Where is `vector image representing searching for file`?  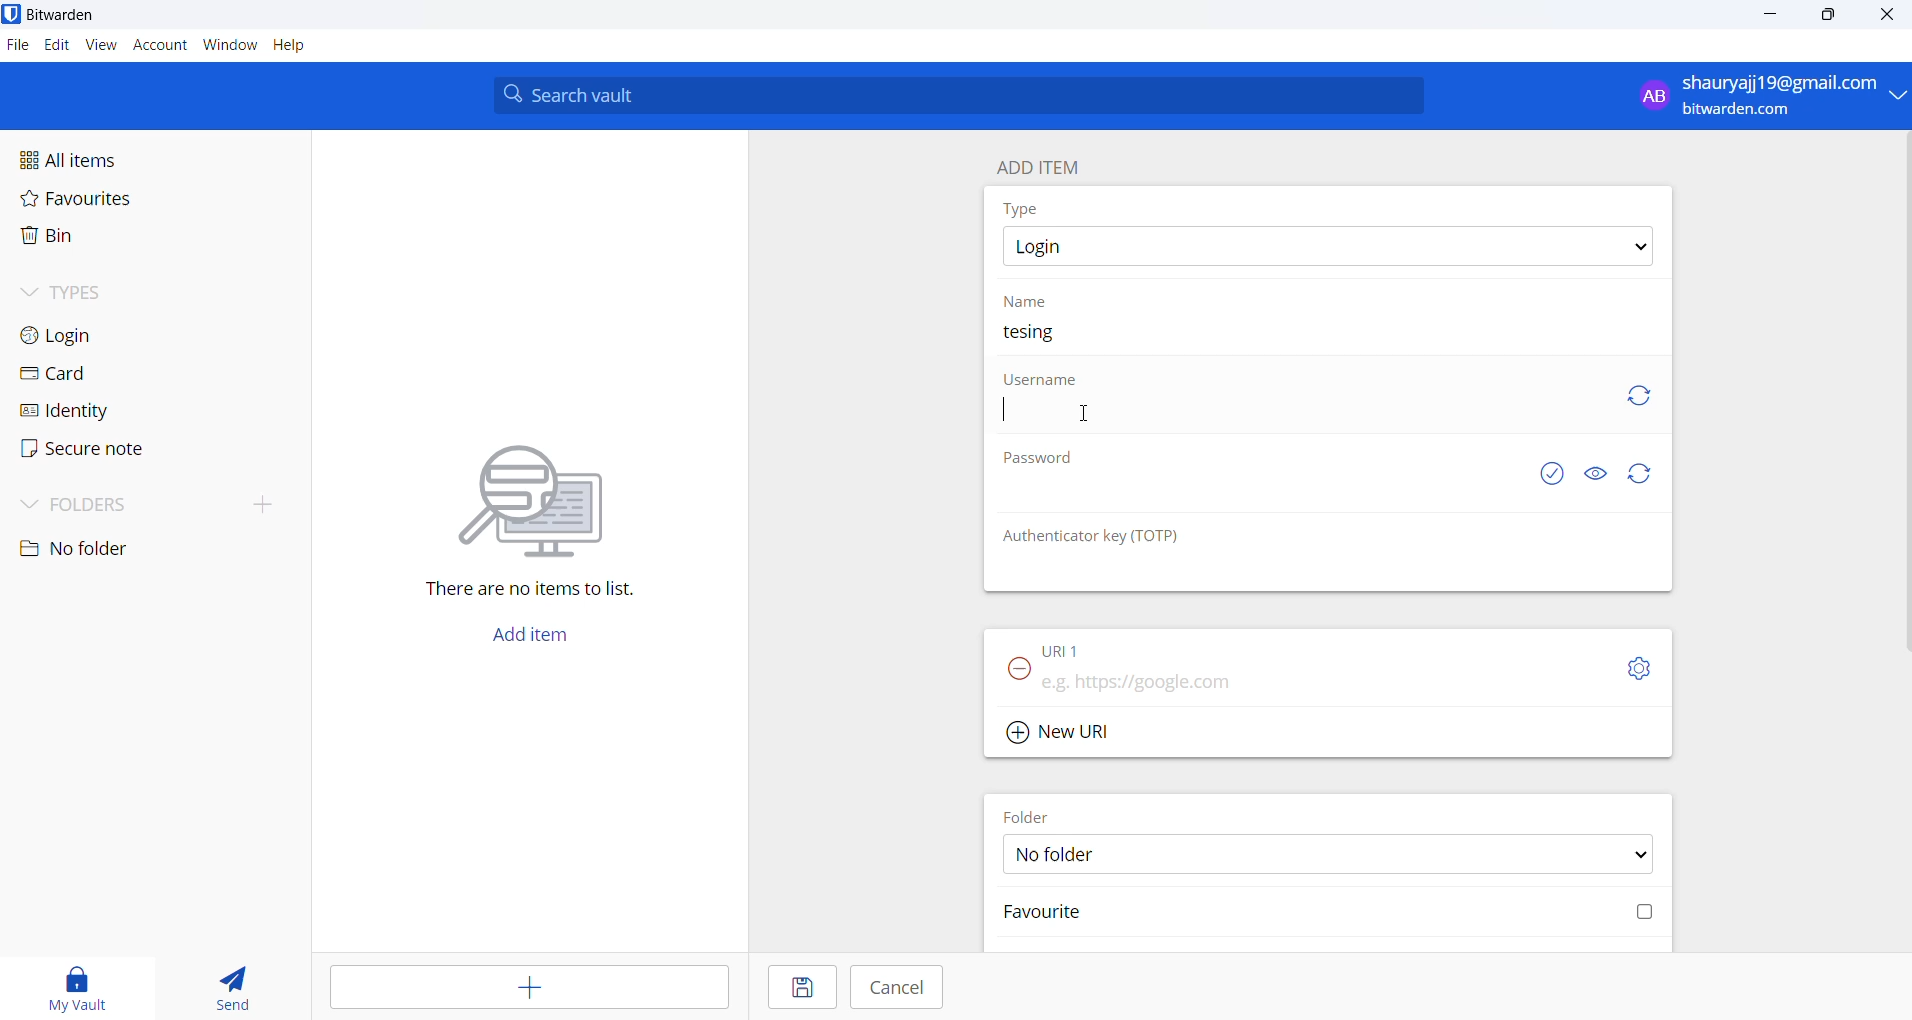
vector image representing searching for file is located at coordinates (544, 487).